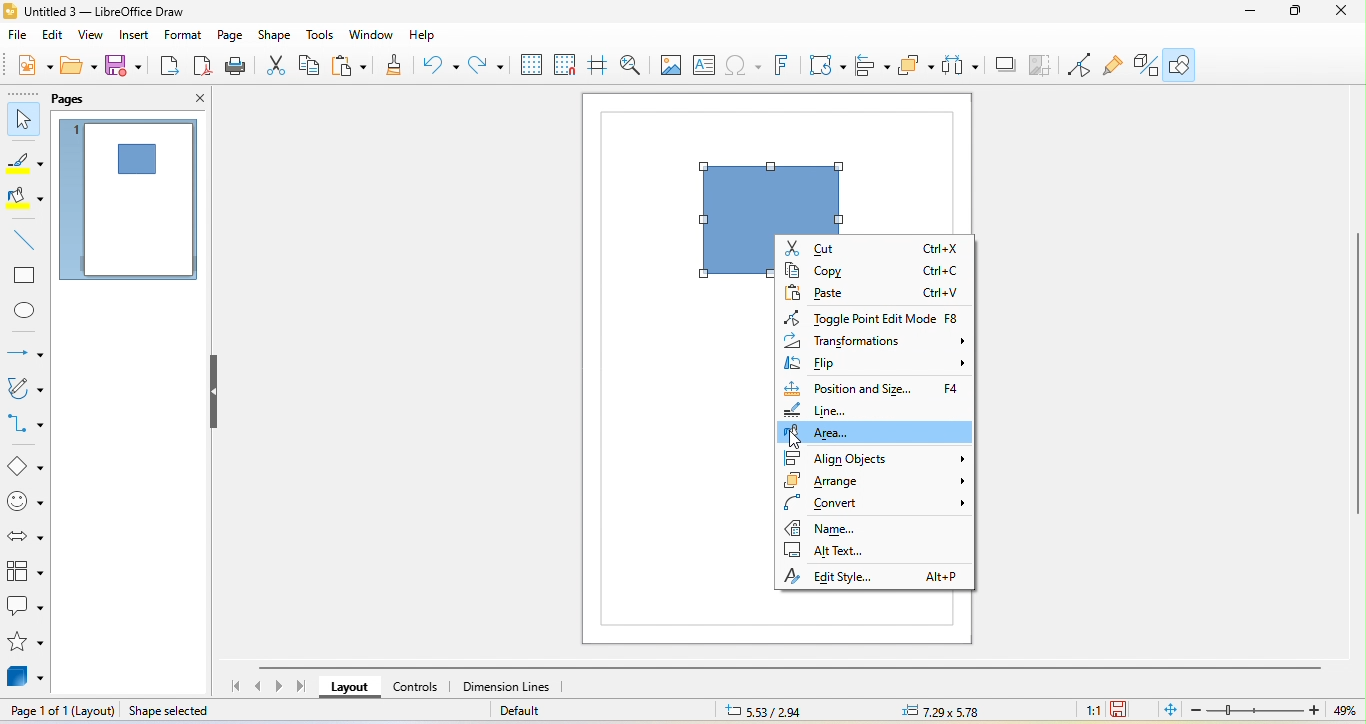 The height and width of the screenshot is (724, 1366). What do you see at coordinates (517, 687) in the screenshot?
I see `dimension lines` at bounding box center [517, 687].